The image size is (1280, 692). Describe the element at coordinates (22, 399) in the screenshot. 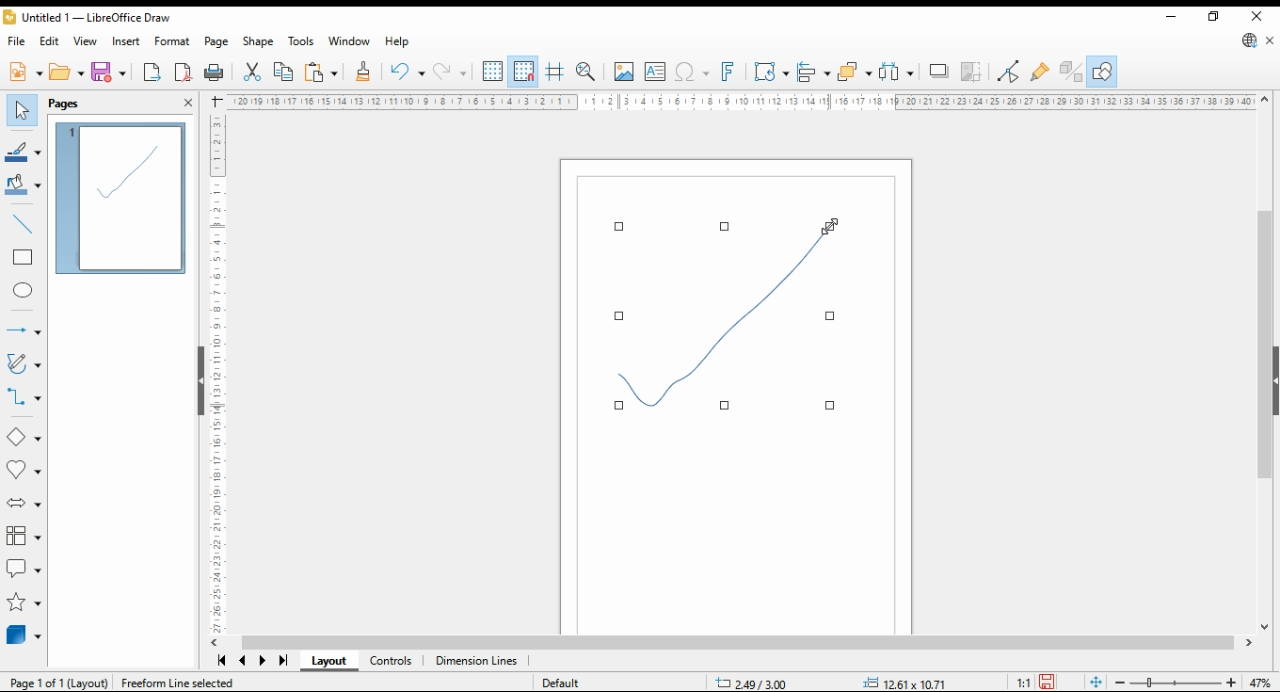

I see `connectors` at that location.